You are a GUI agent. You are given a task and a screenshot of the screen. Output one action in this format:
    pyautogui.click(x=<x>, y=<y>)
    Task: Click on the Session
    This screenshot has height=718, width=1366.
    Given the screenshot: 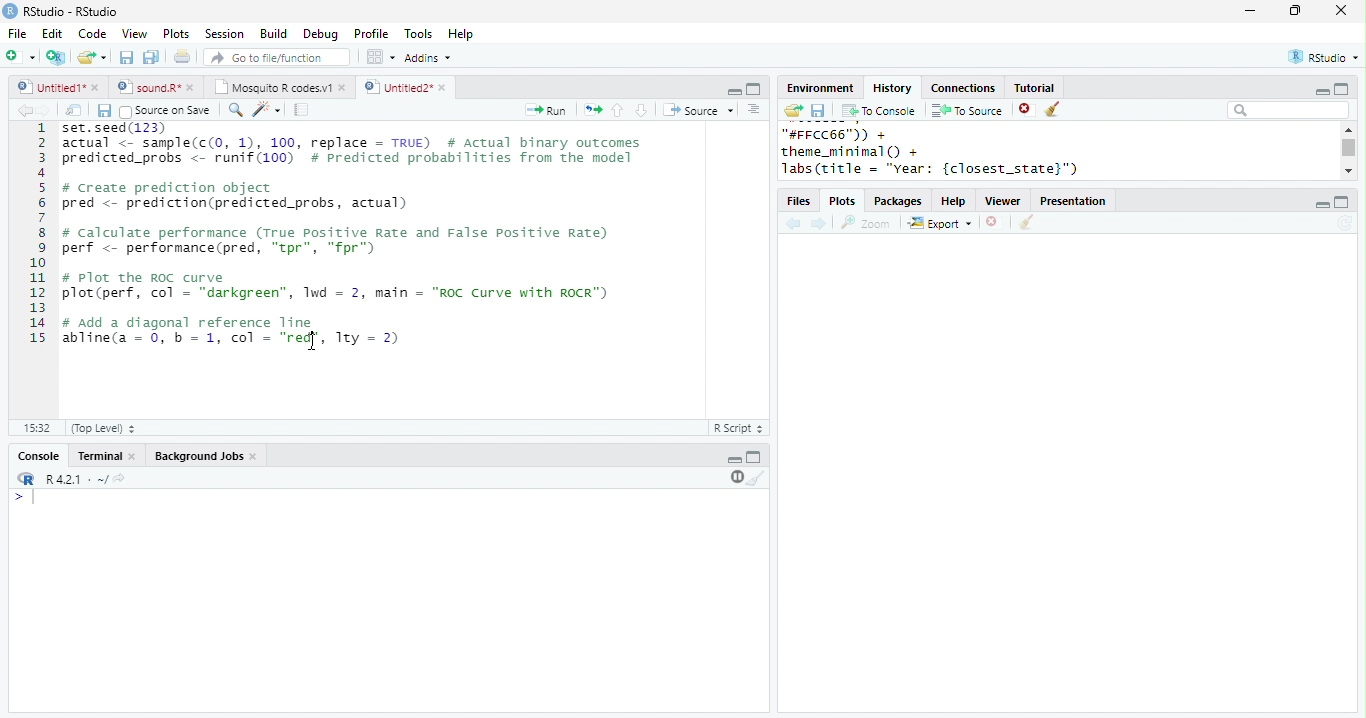 What is the action you would take?
    pyautogui.click(x=224, y=34)
    